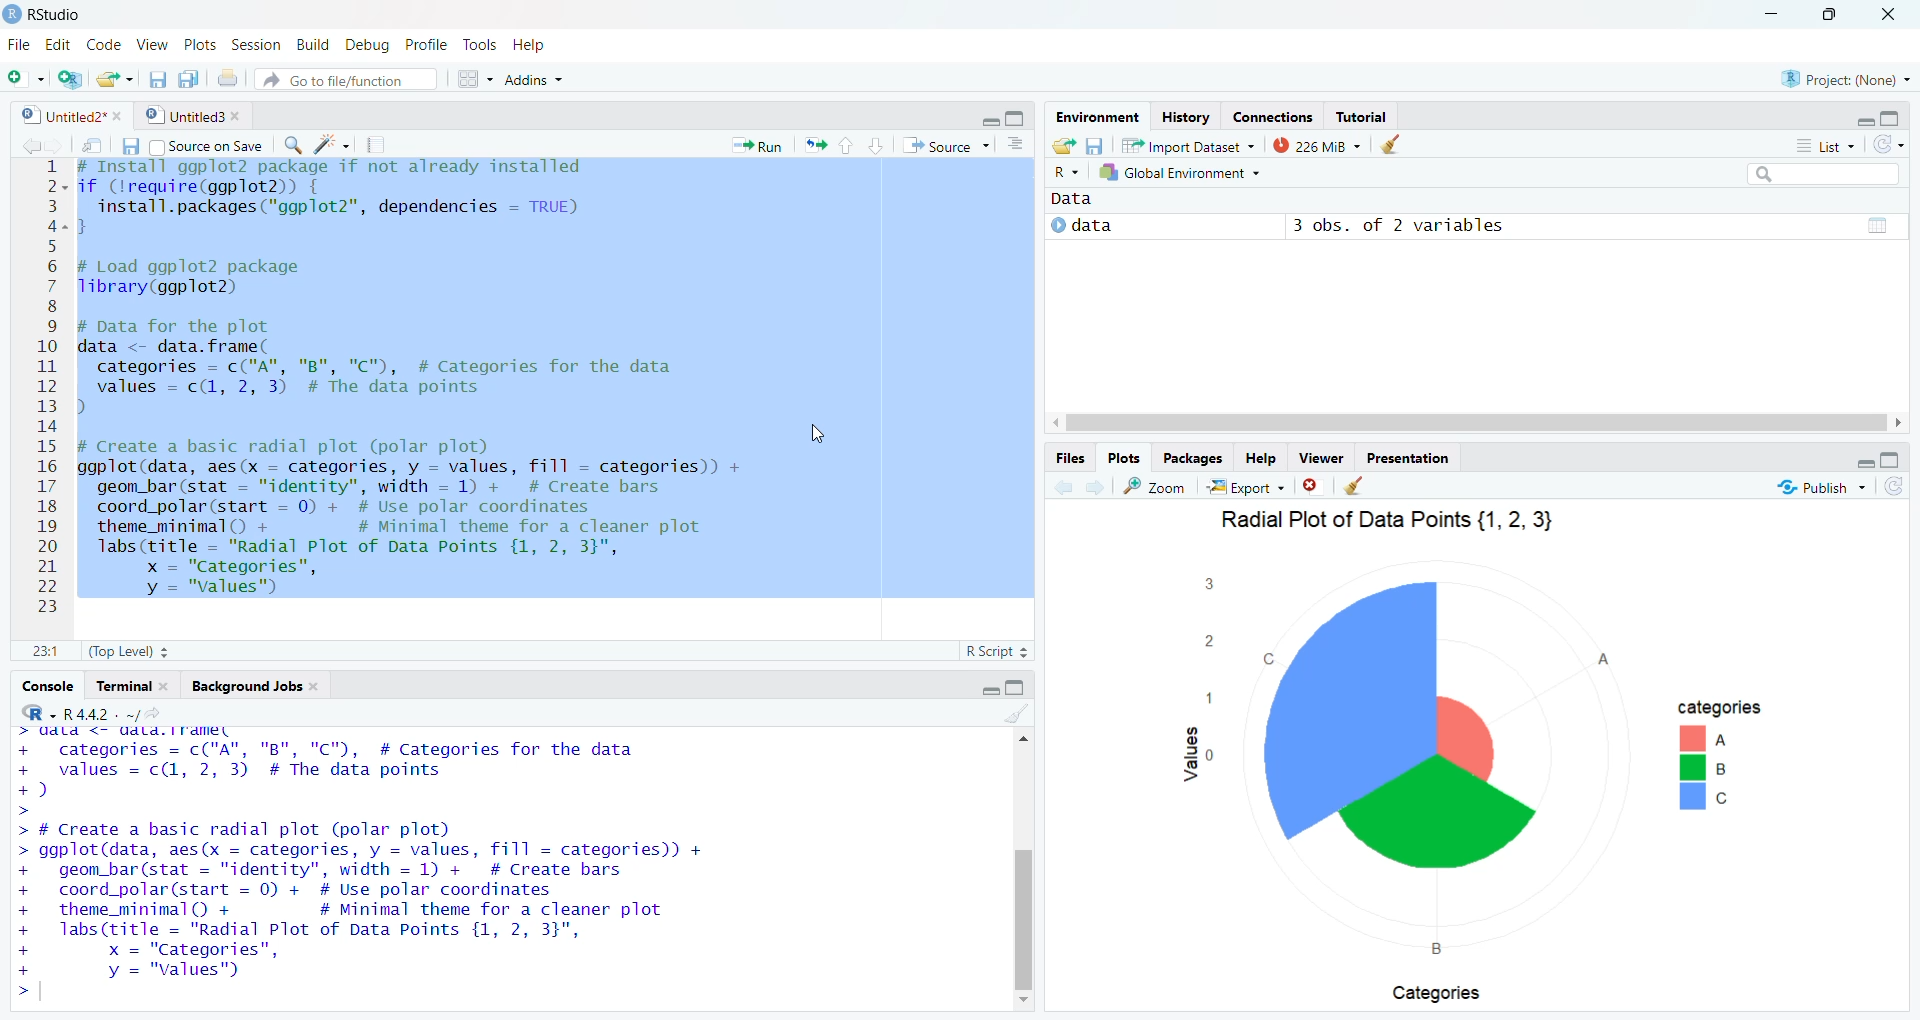 Image resolution: width=1920 pixels, height=1020 pixels. What do you see at coordinates (334, 144) in the screenshot?
I see `code tools` at bounding box center [334, 144].